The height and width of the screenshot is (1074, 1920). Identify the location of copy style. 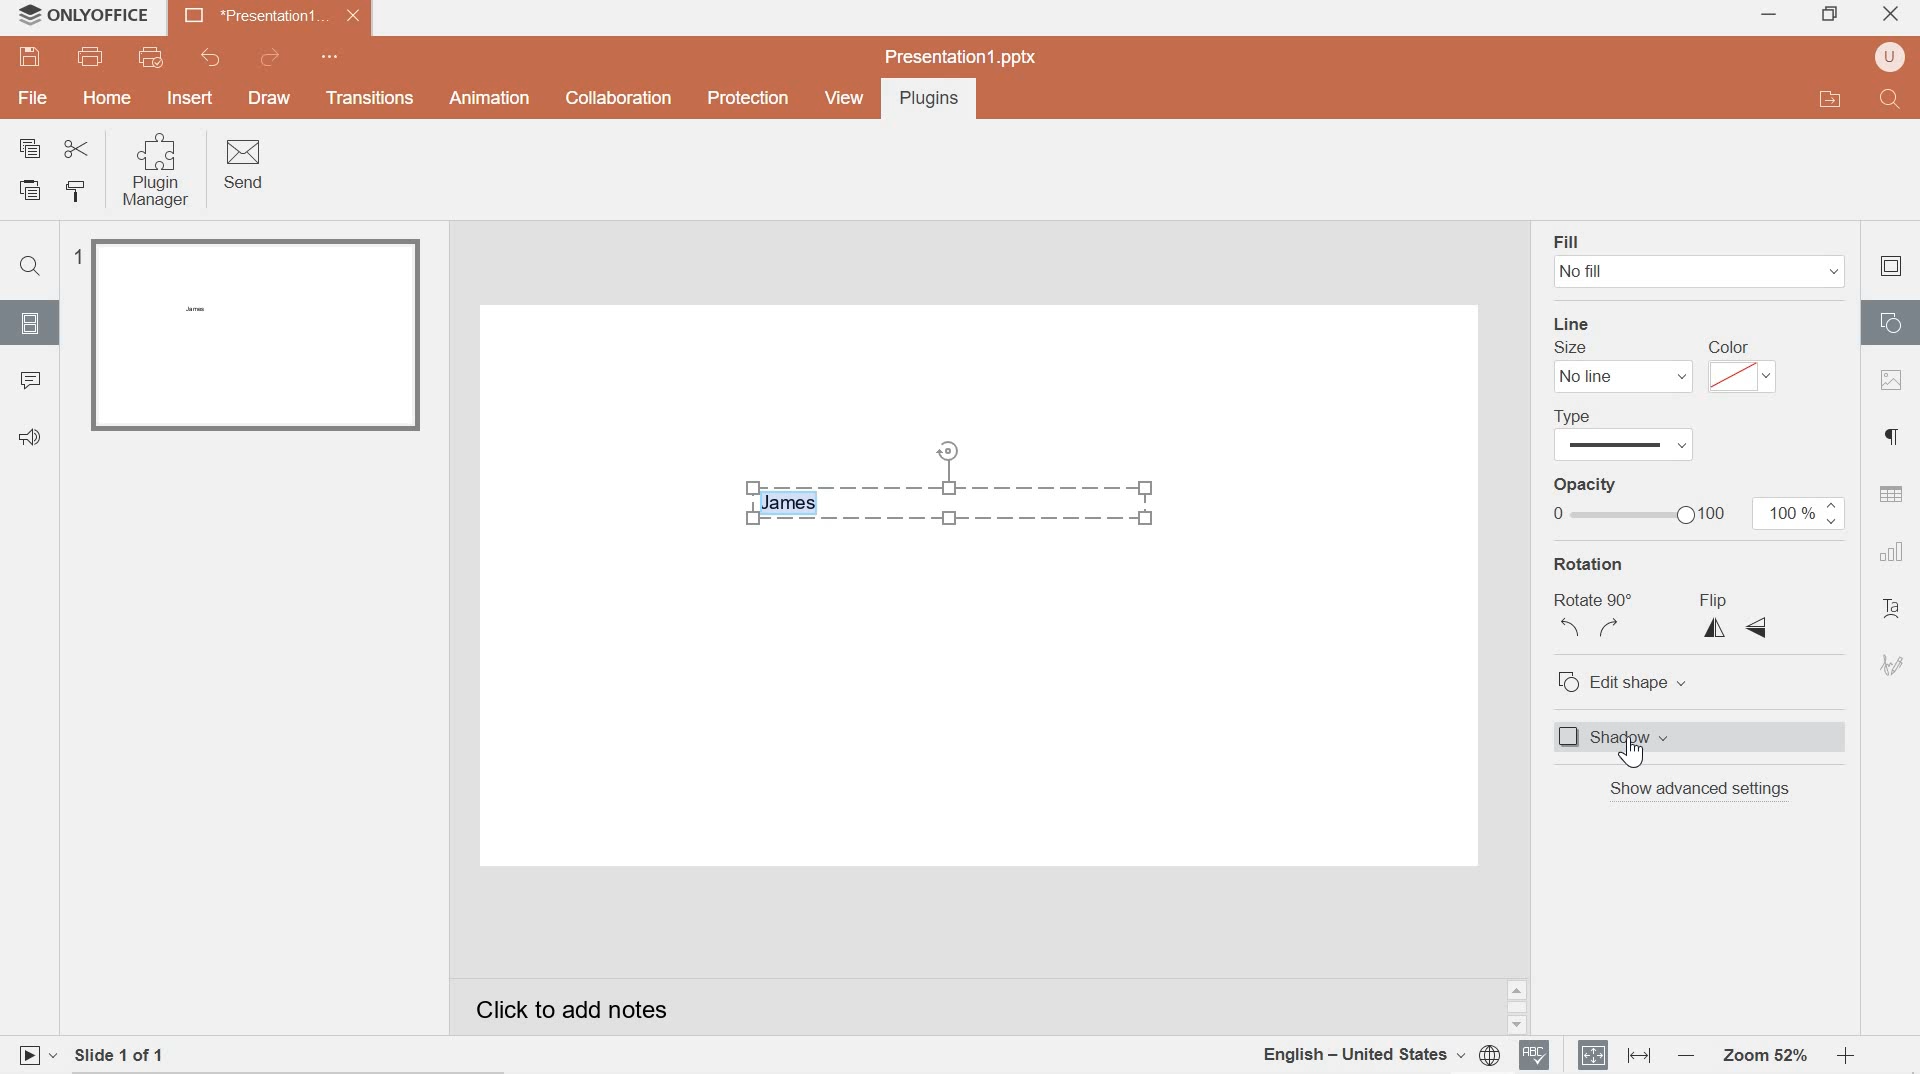
(82, 192).